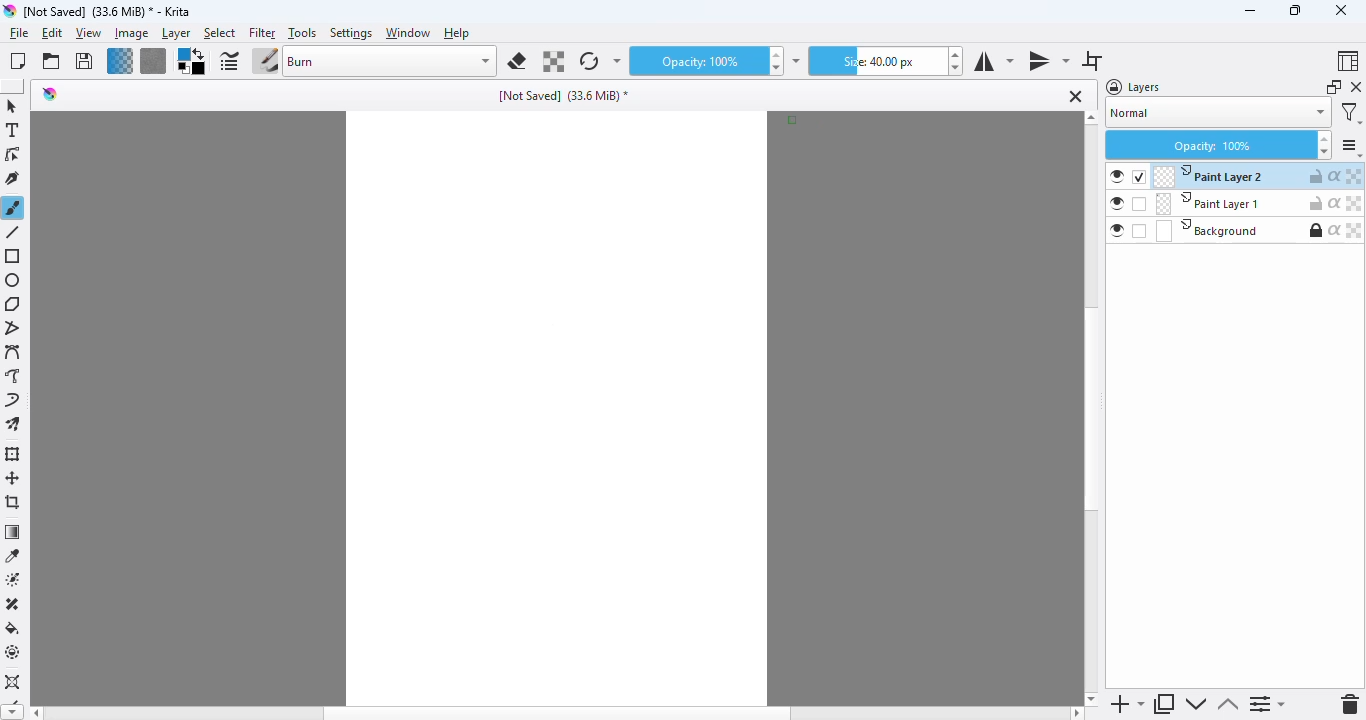 Image resolution: width=1366 pixels, height=720 pixels. Describe the element at coordinates (15, 329) in the screenshot. I see `polyline tool` at that location.